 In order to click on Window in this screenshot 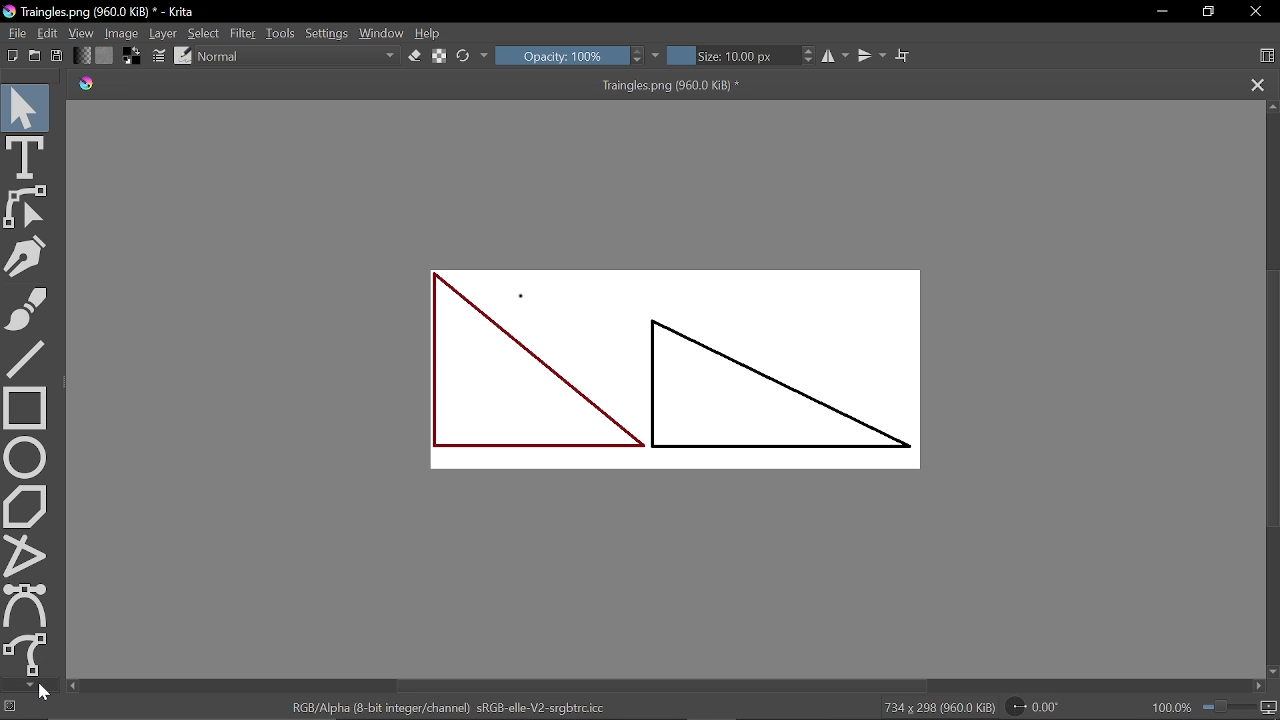, I will do `click(382, 33)`.